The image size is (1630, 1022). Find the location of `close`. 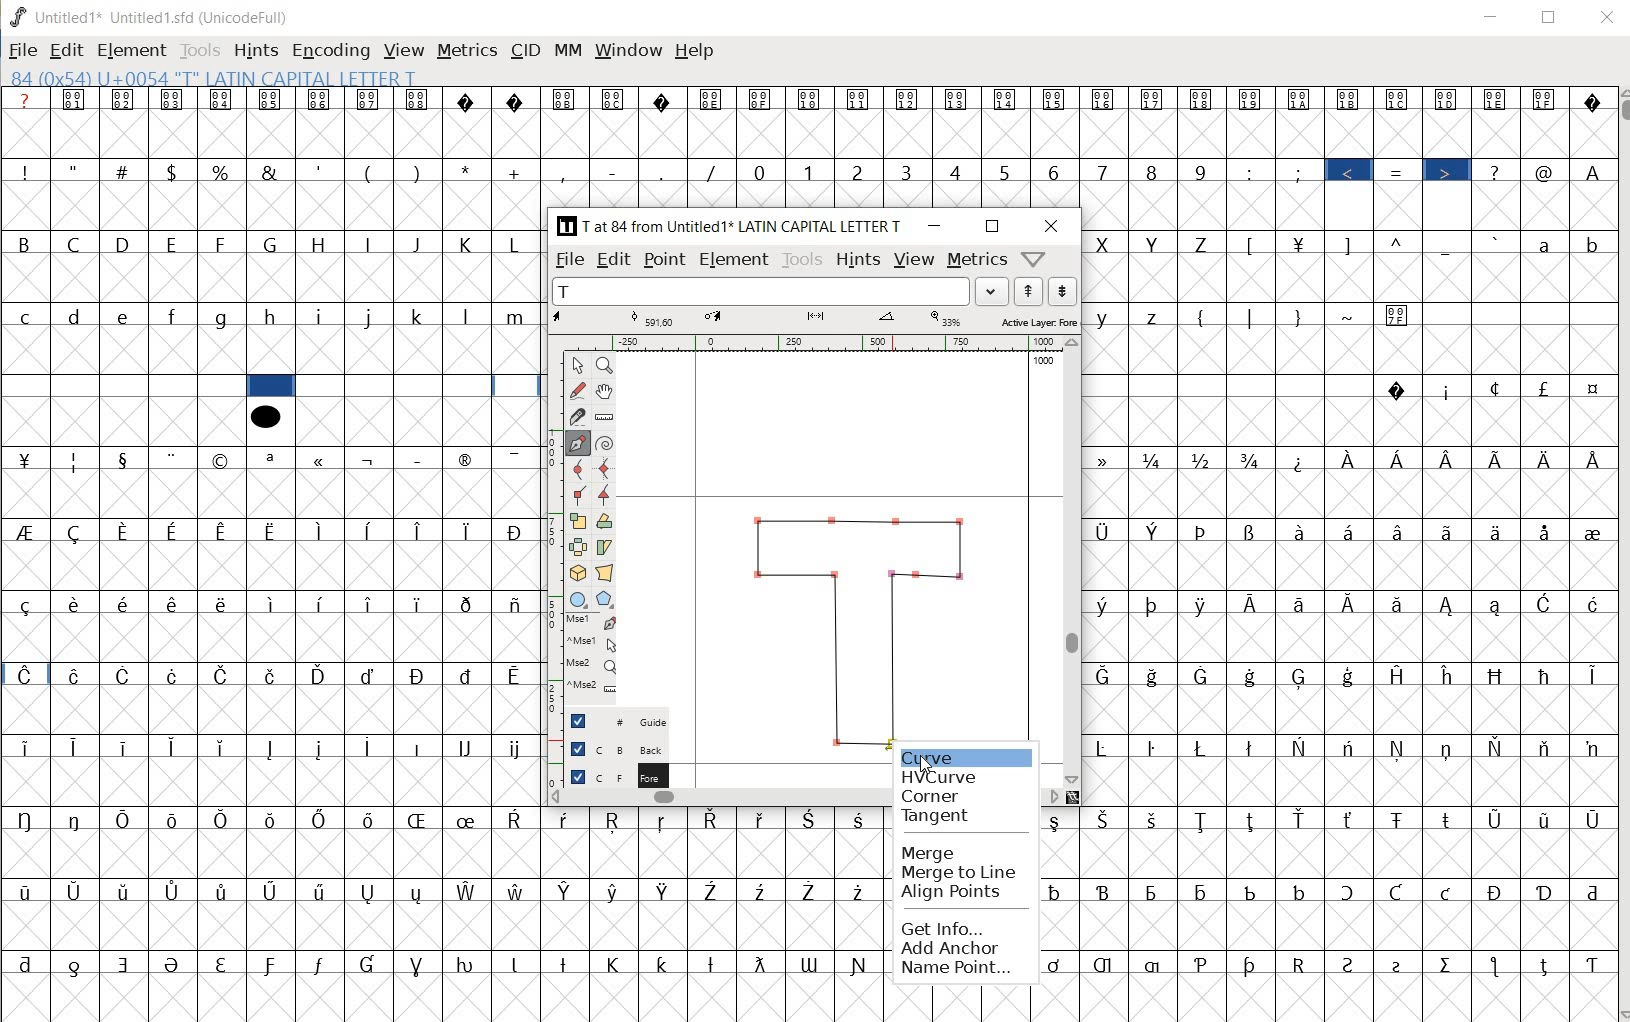

close is located at coordinates (1052, 226).